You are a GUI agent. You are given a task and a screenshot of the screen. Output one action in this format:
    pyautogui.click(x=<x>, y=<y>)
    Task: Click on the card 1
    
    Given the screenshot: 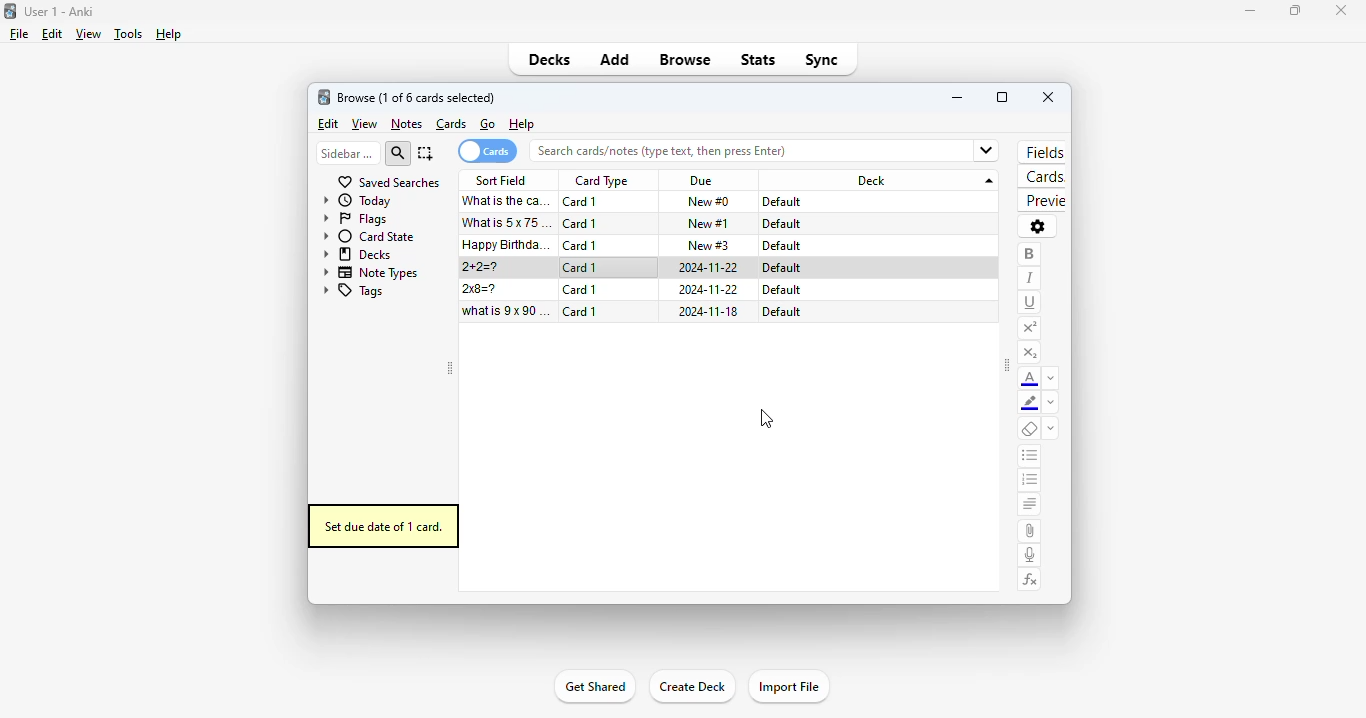 What is the action you would take?
    pyautogui.click(x=580, y=268)
    